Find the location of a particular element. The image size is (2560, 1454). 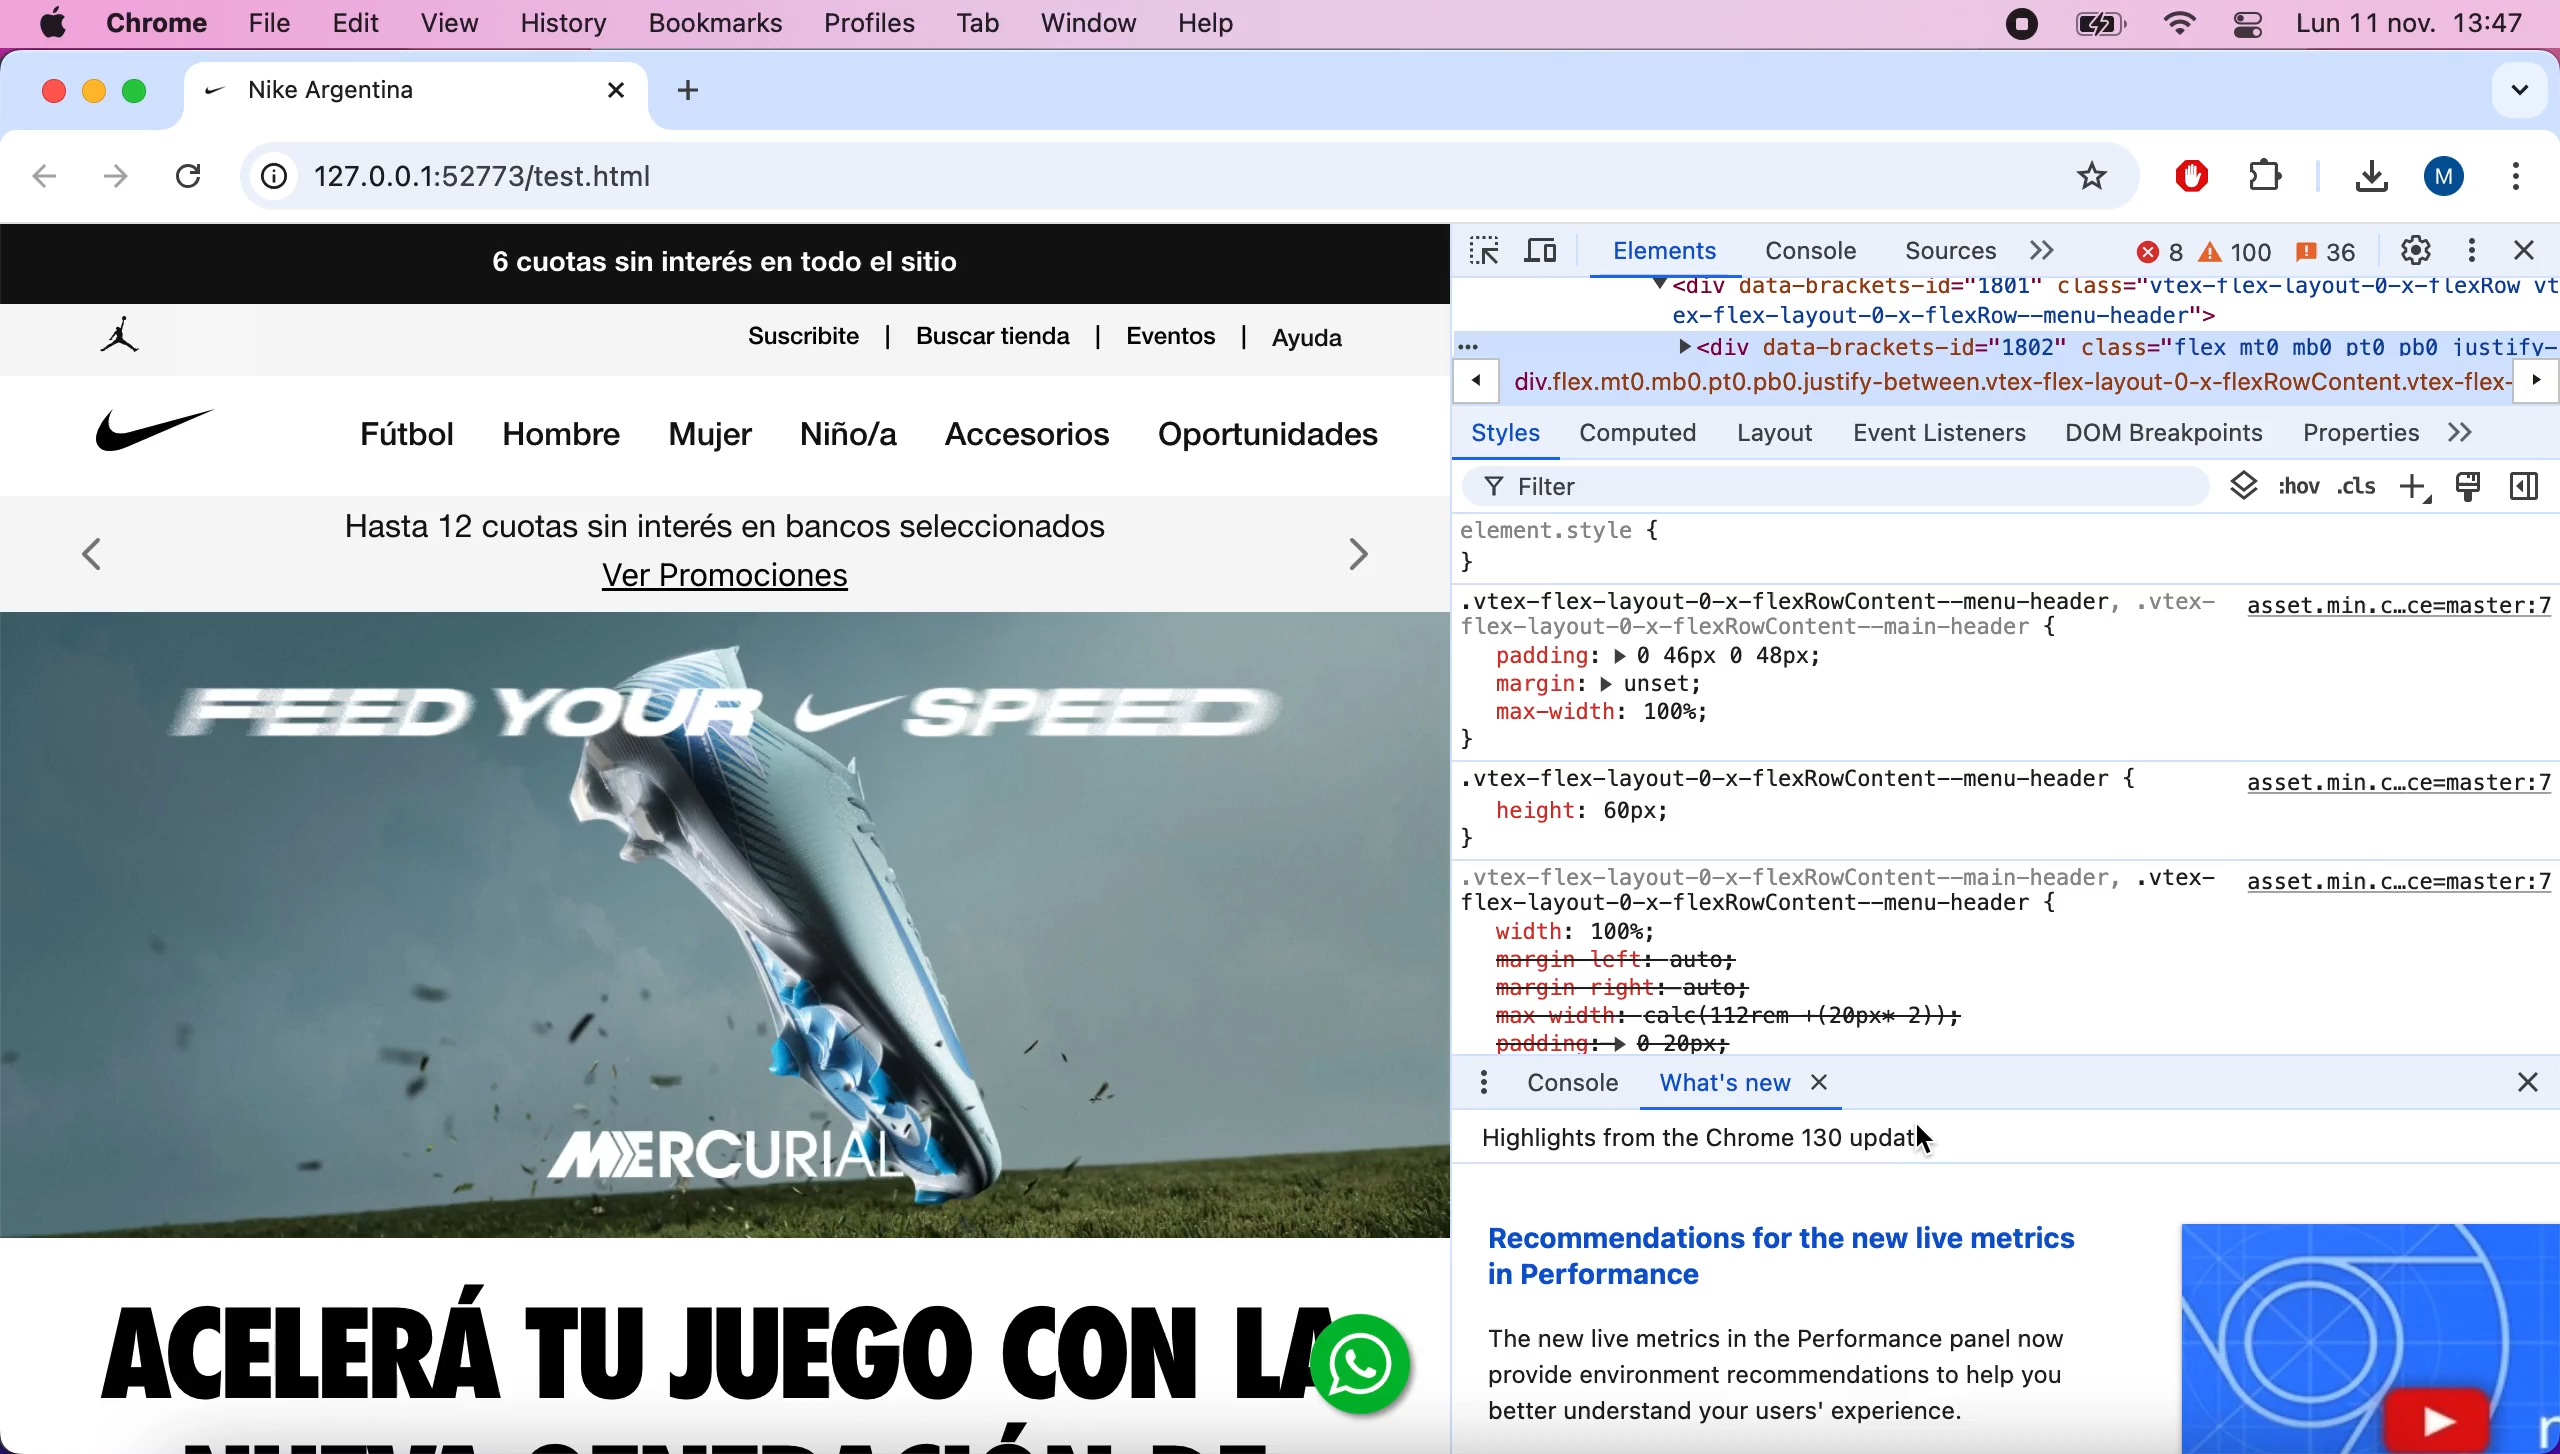

search tabs is located at coordinates (2504, 95).